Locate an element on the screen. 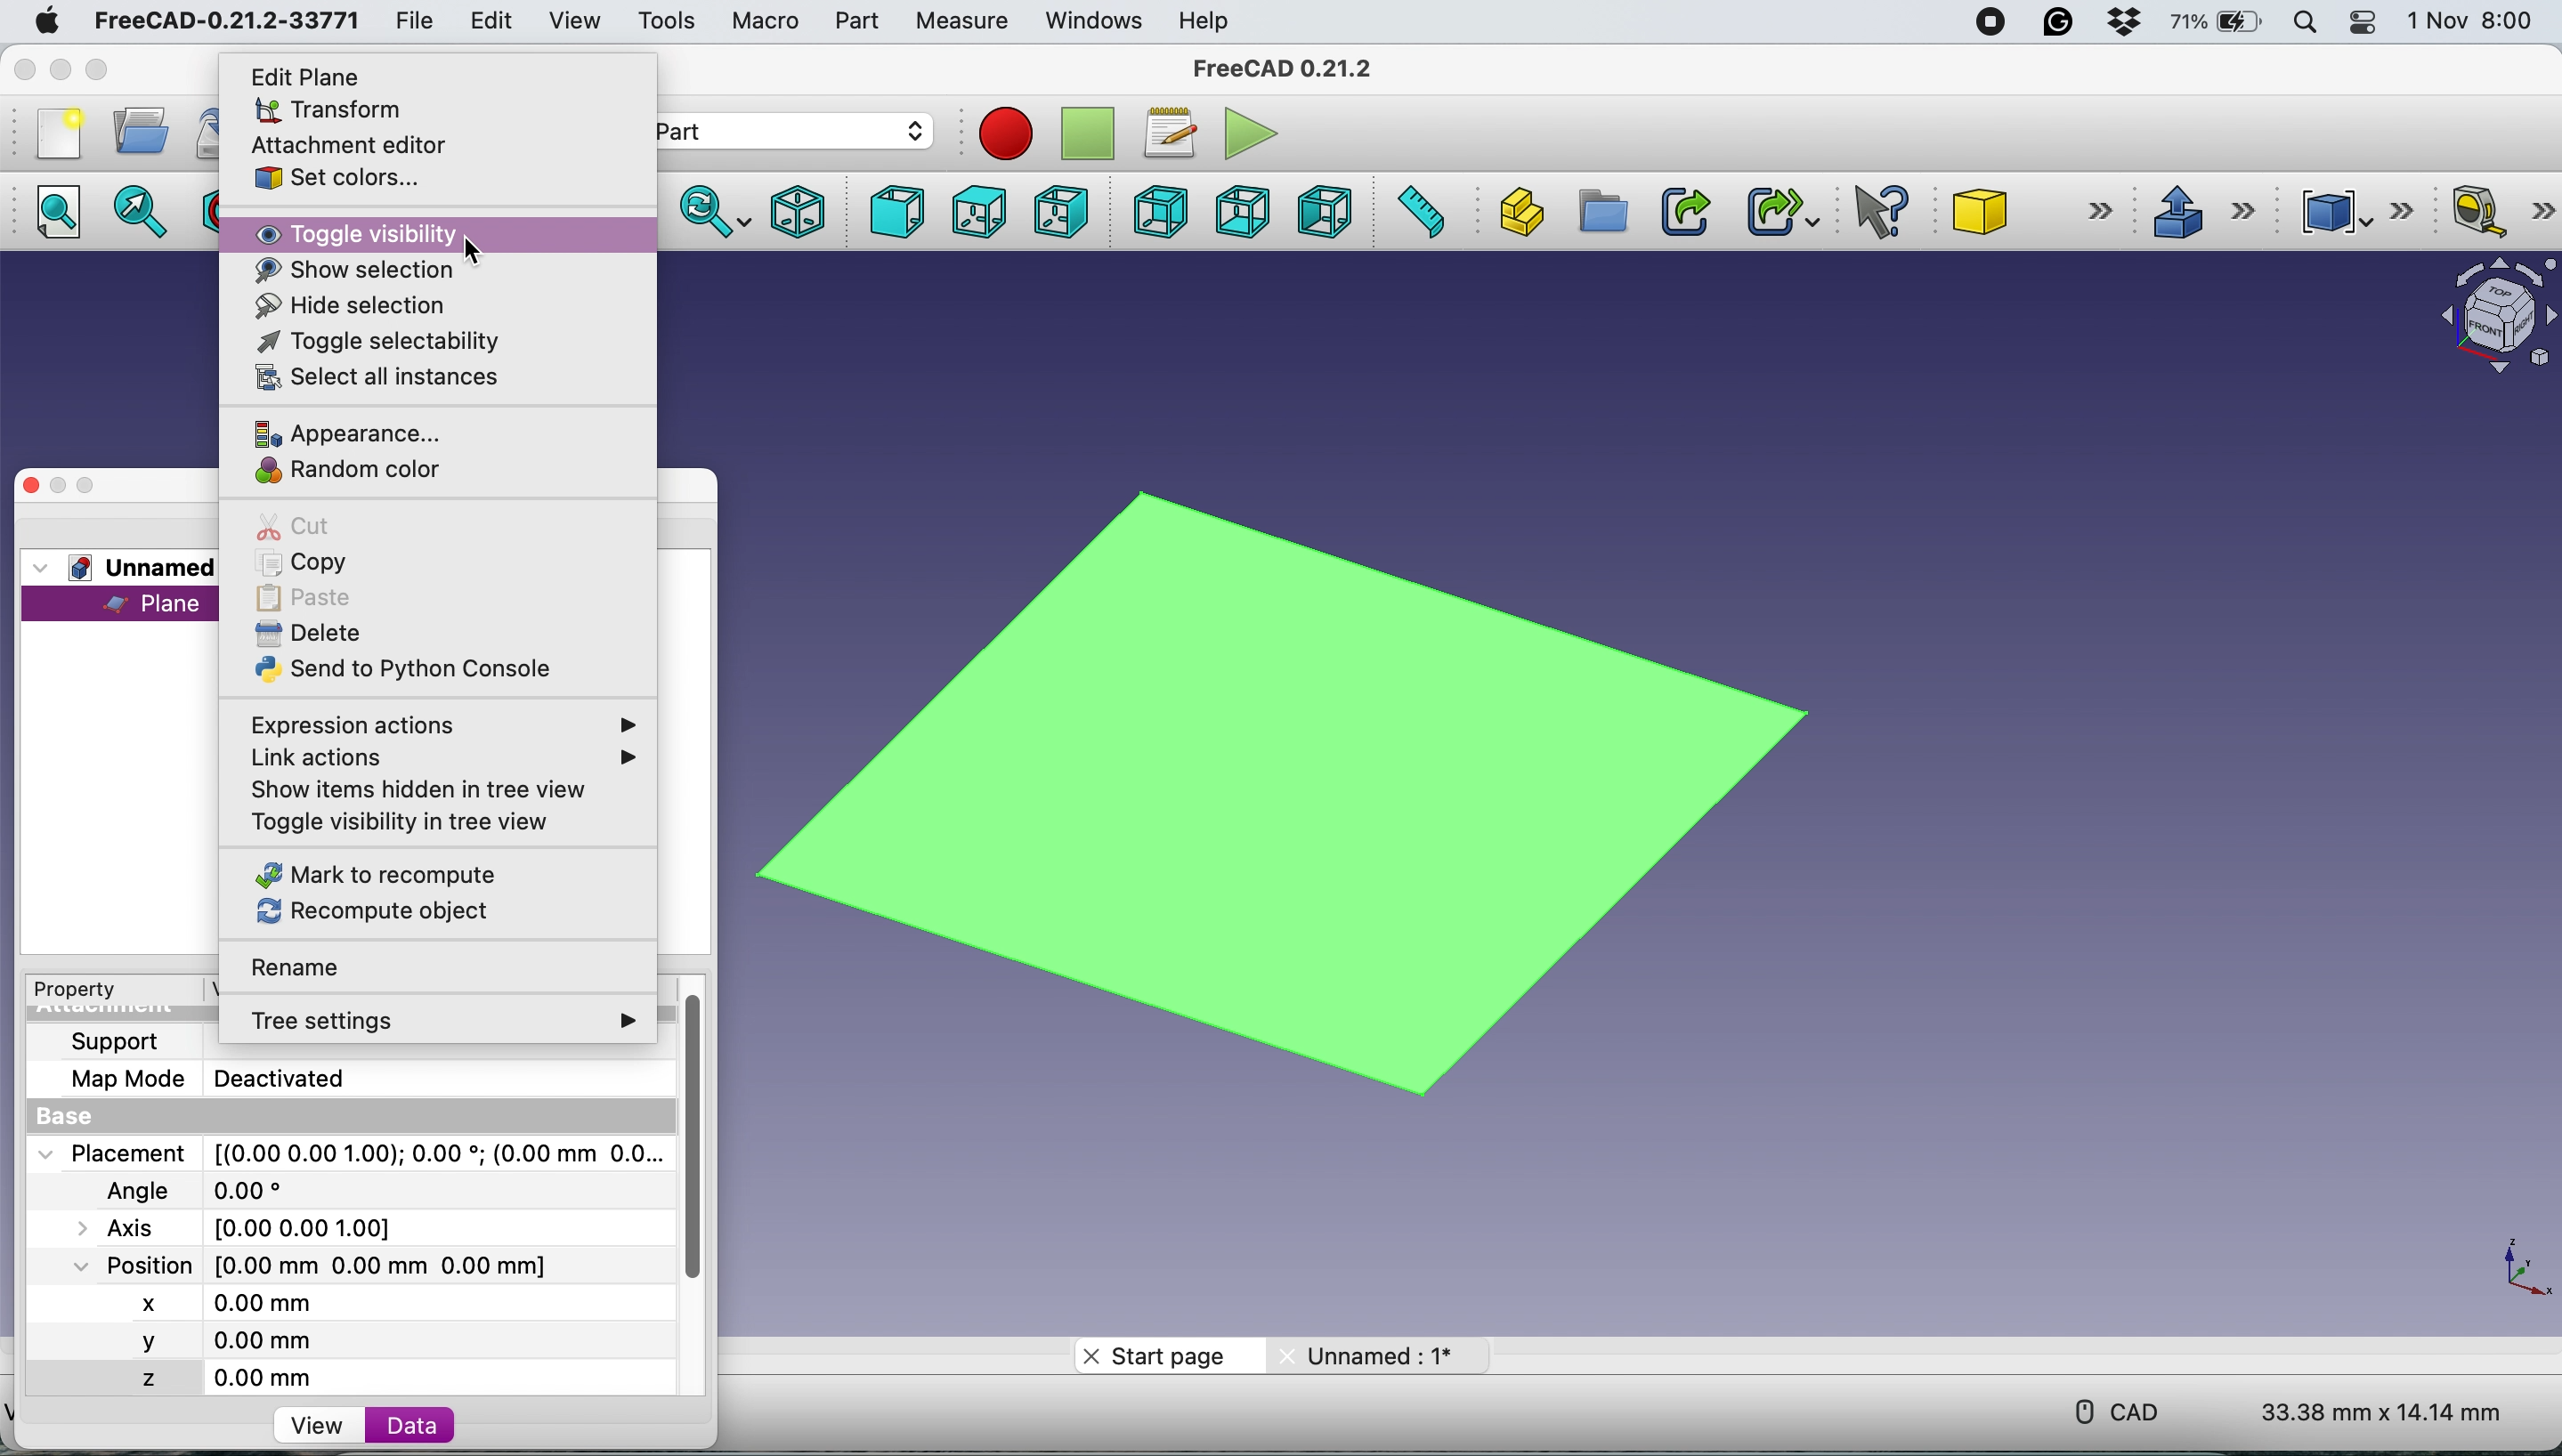 This screenshot has height=1456, width=2562. Property is located at coordinates (79, 978).